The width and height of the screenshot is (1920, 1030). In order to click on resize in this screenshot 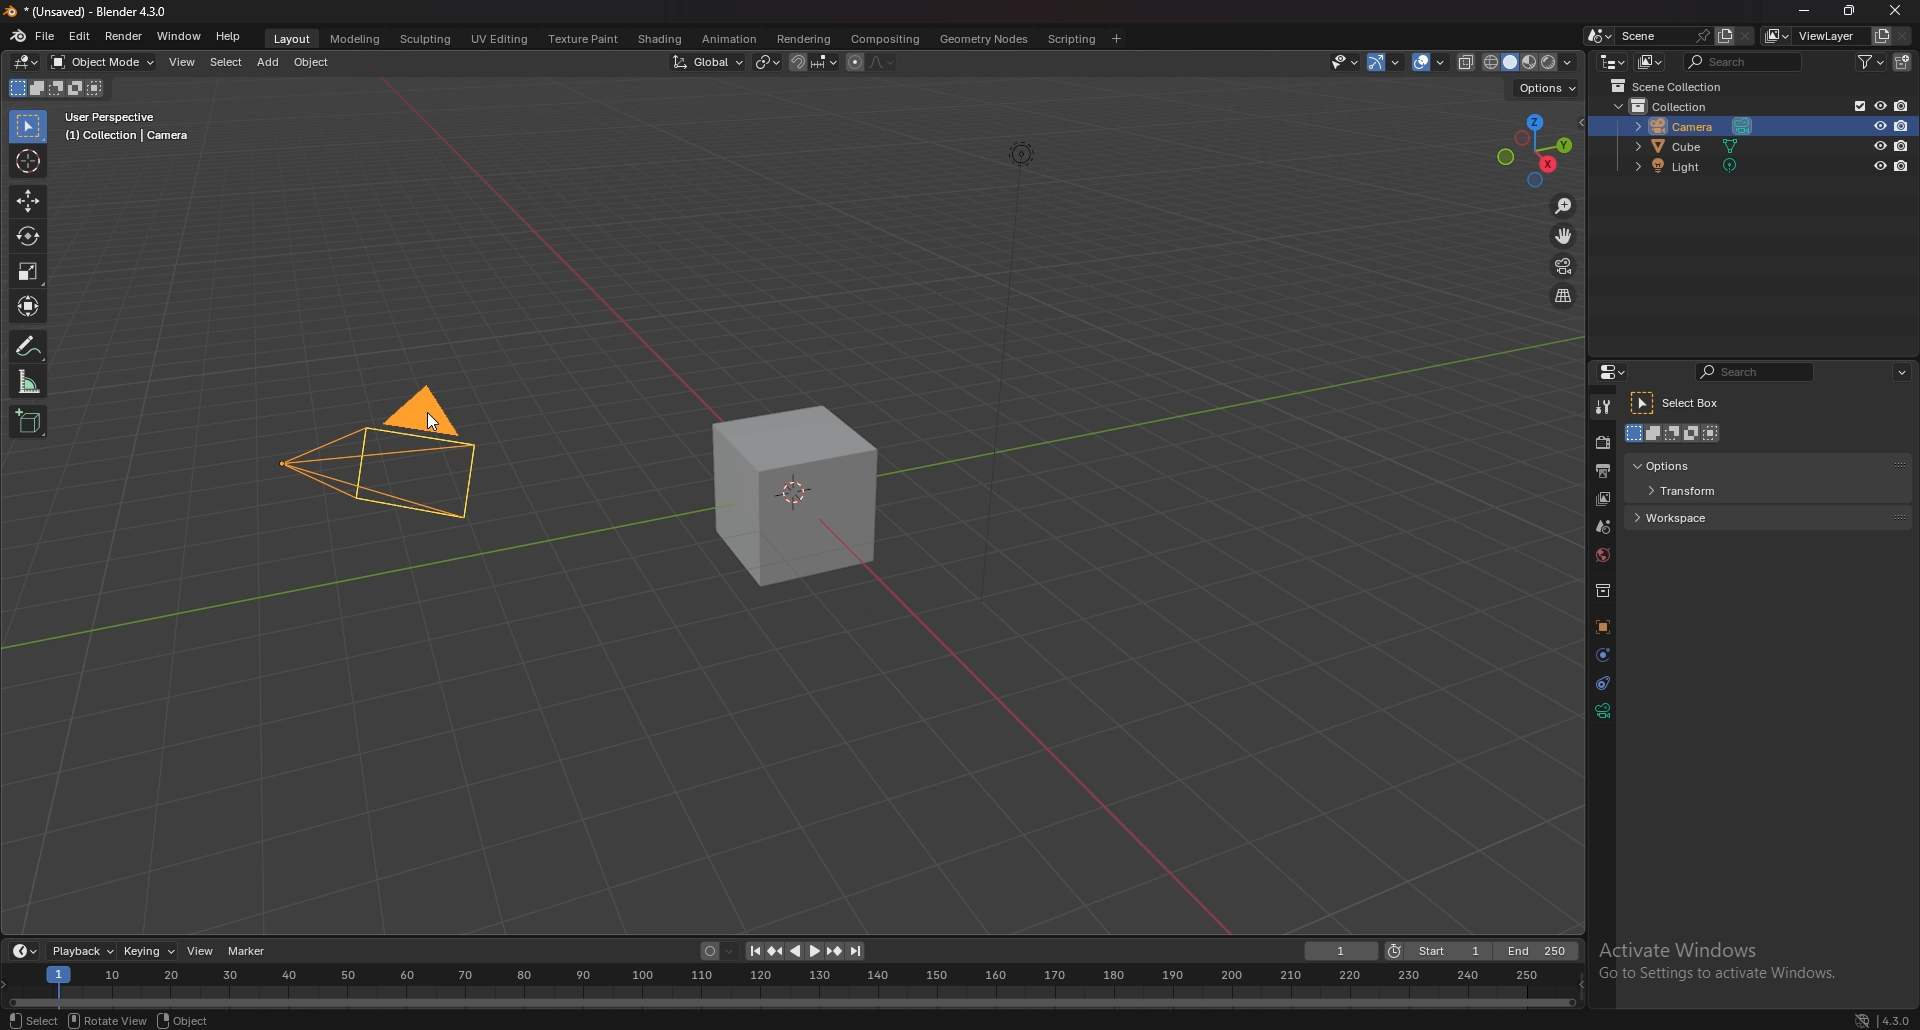, I will do `click(1854, 13)`.